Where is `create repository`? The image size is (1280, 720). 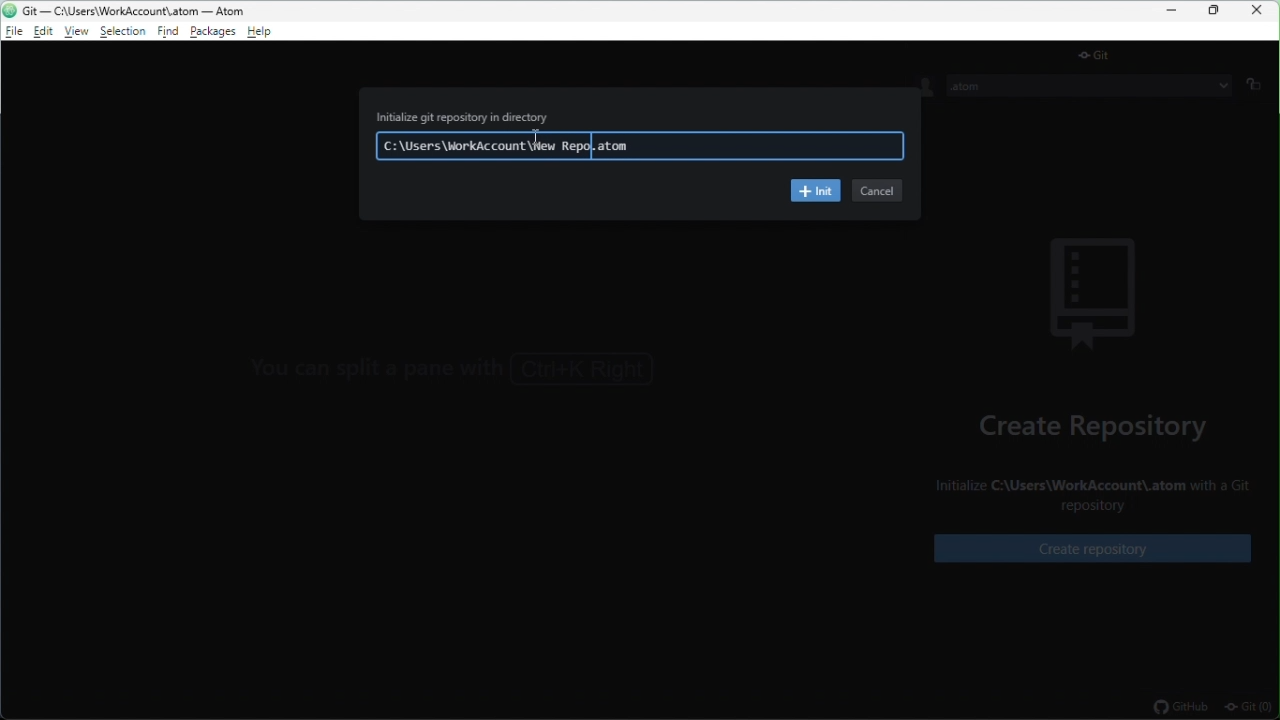
create repository is located at coordinates (1097, 425).